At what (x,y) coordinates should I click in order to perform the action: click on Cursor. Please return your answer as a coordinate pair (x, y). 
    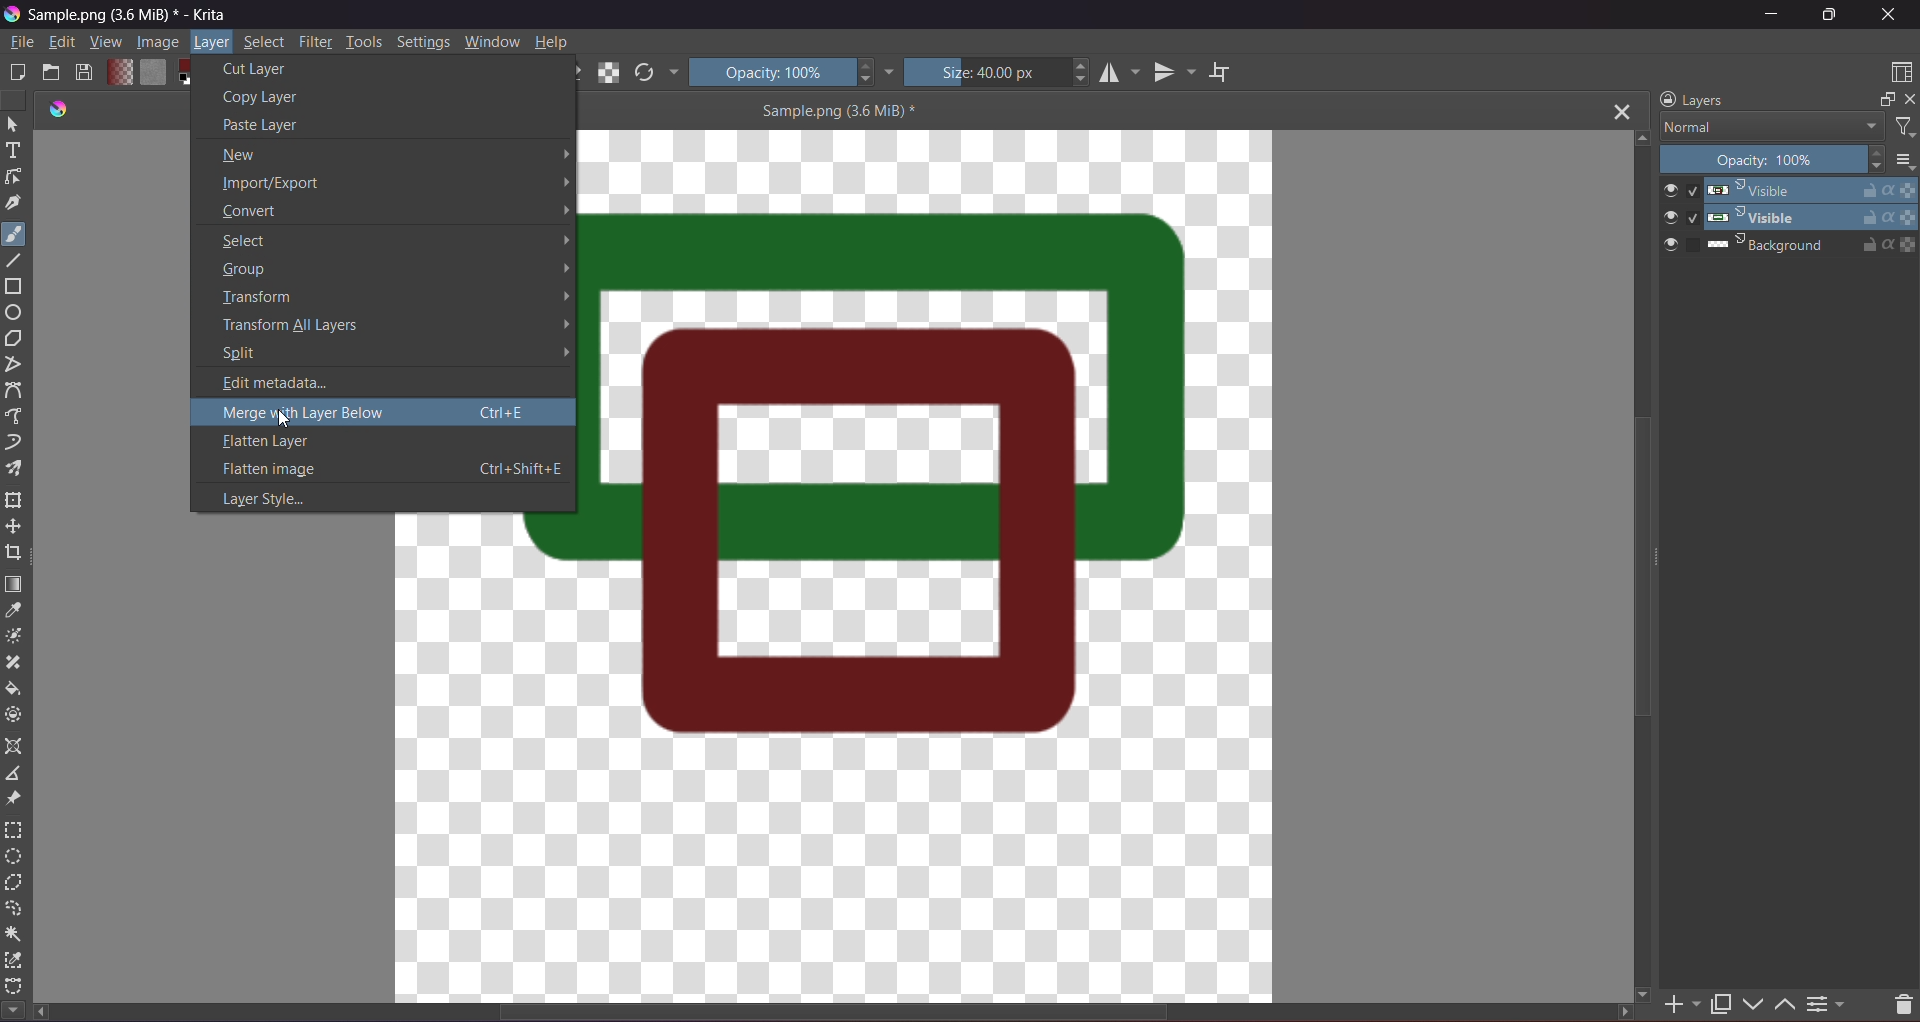
    Looking at the image, I should click on (280, 417).